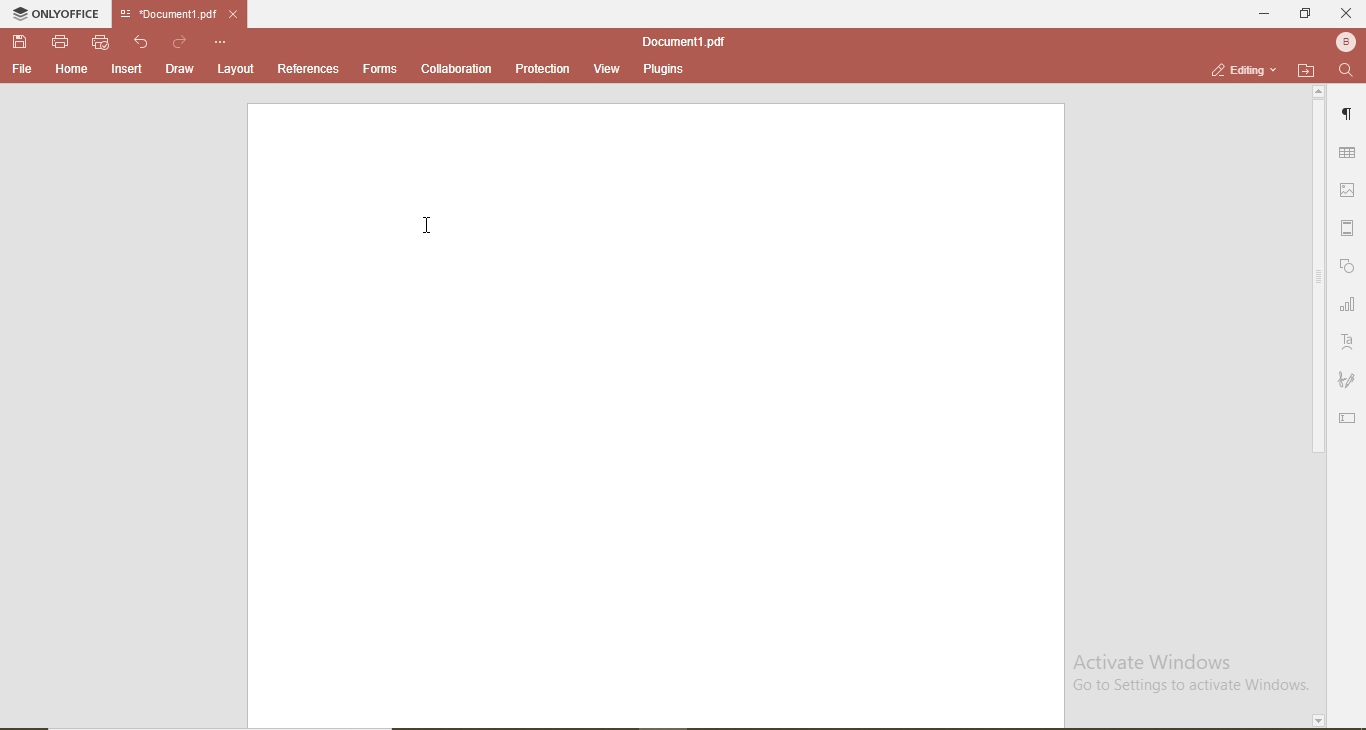  I want to click on image, so click(1348, 187).